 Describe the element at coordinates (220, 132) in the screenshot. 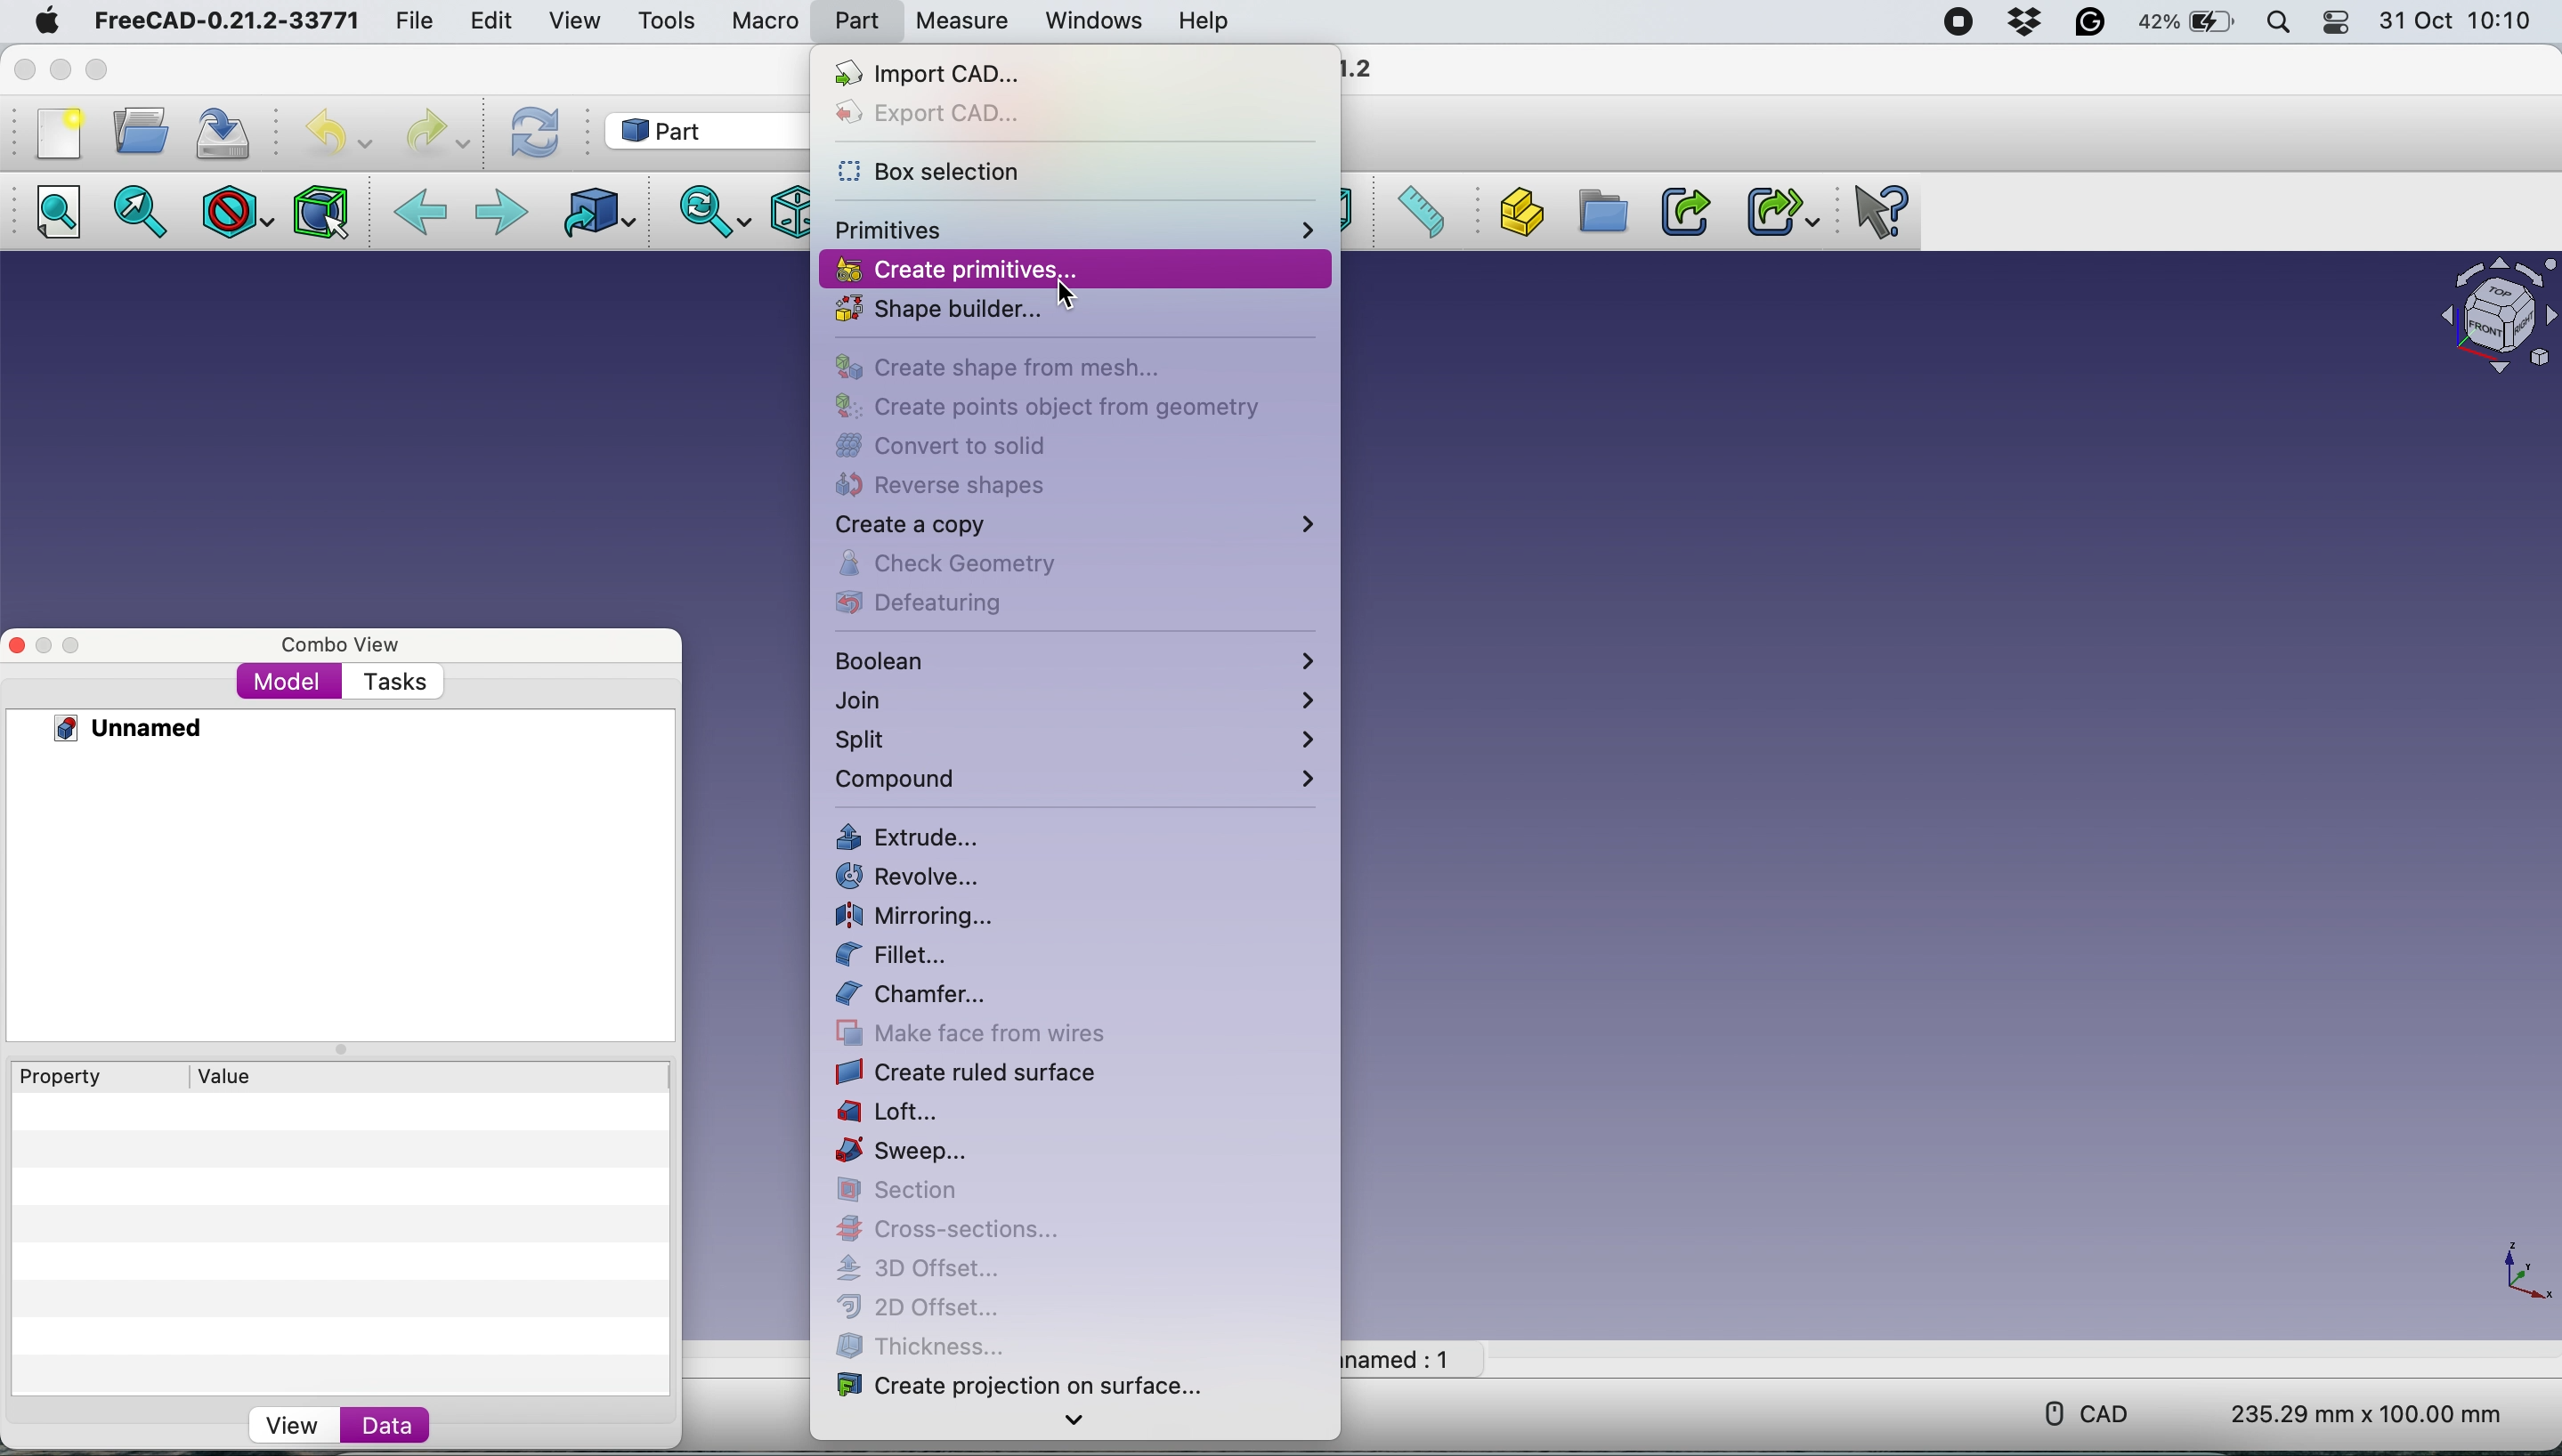

I see `Save` at that location.